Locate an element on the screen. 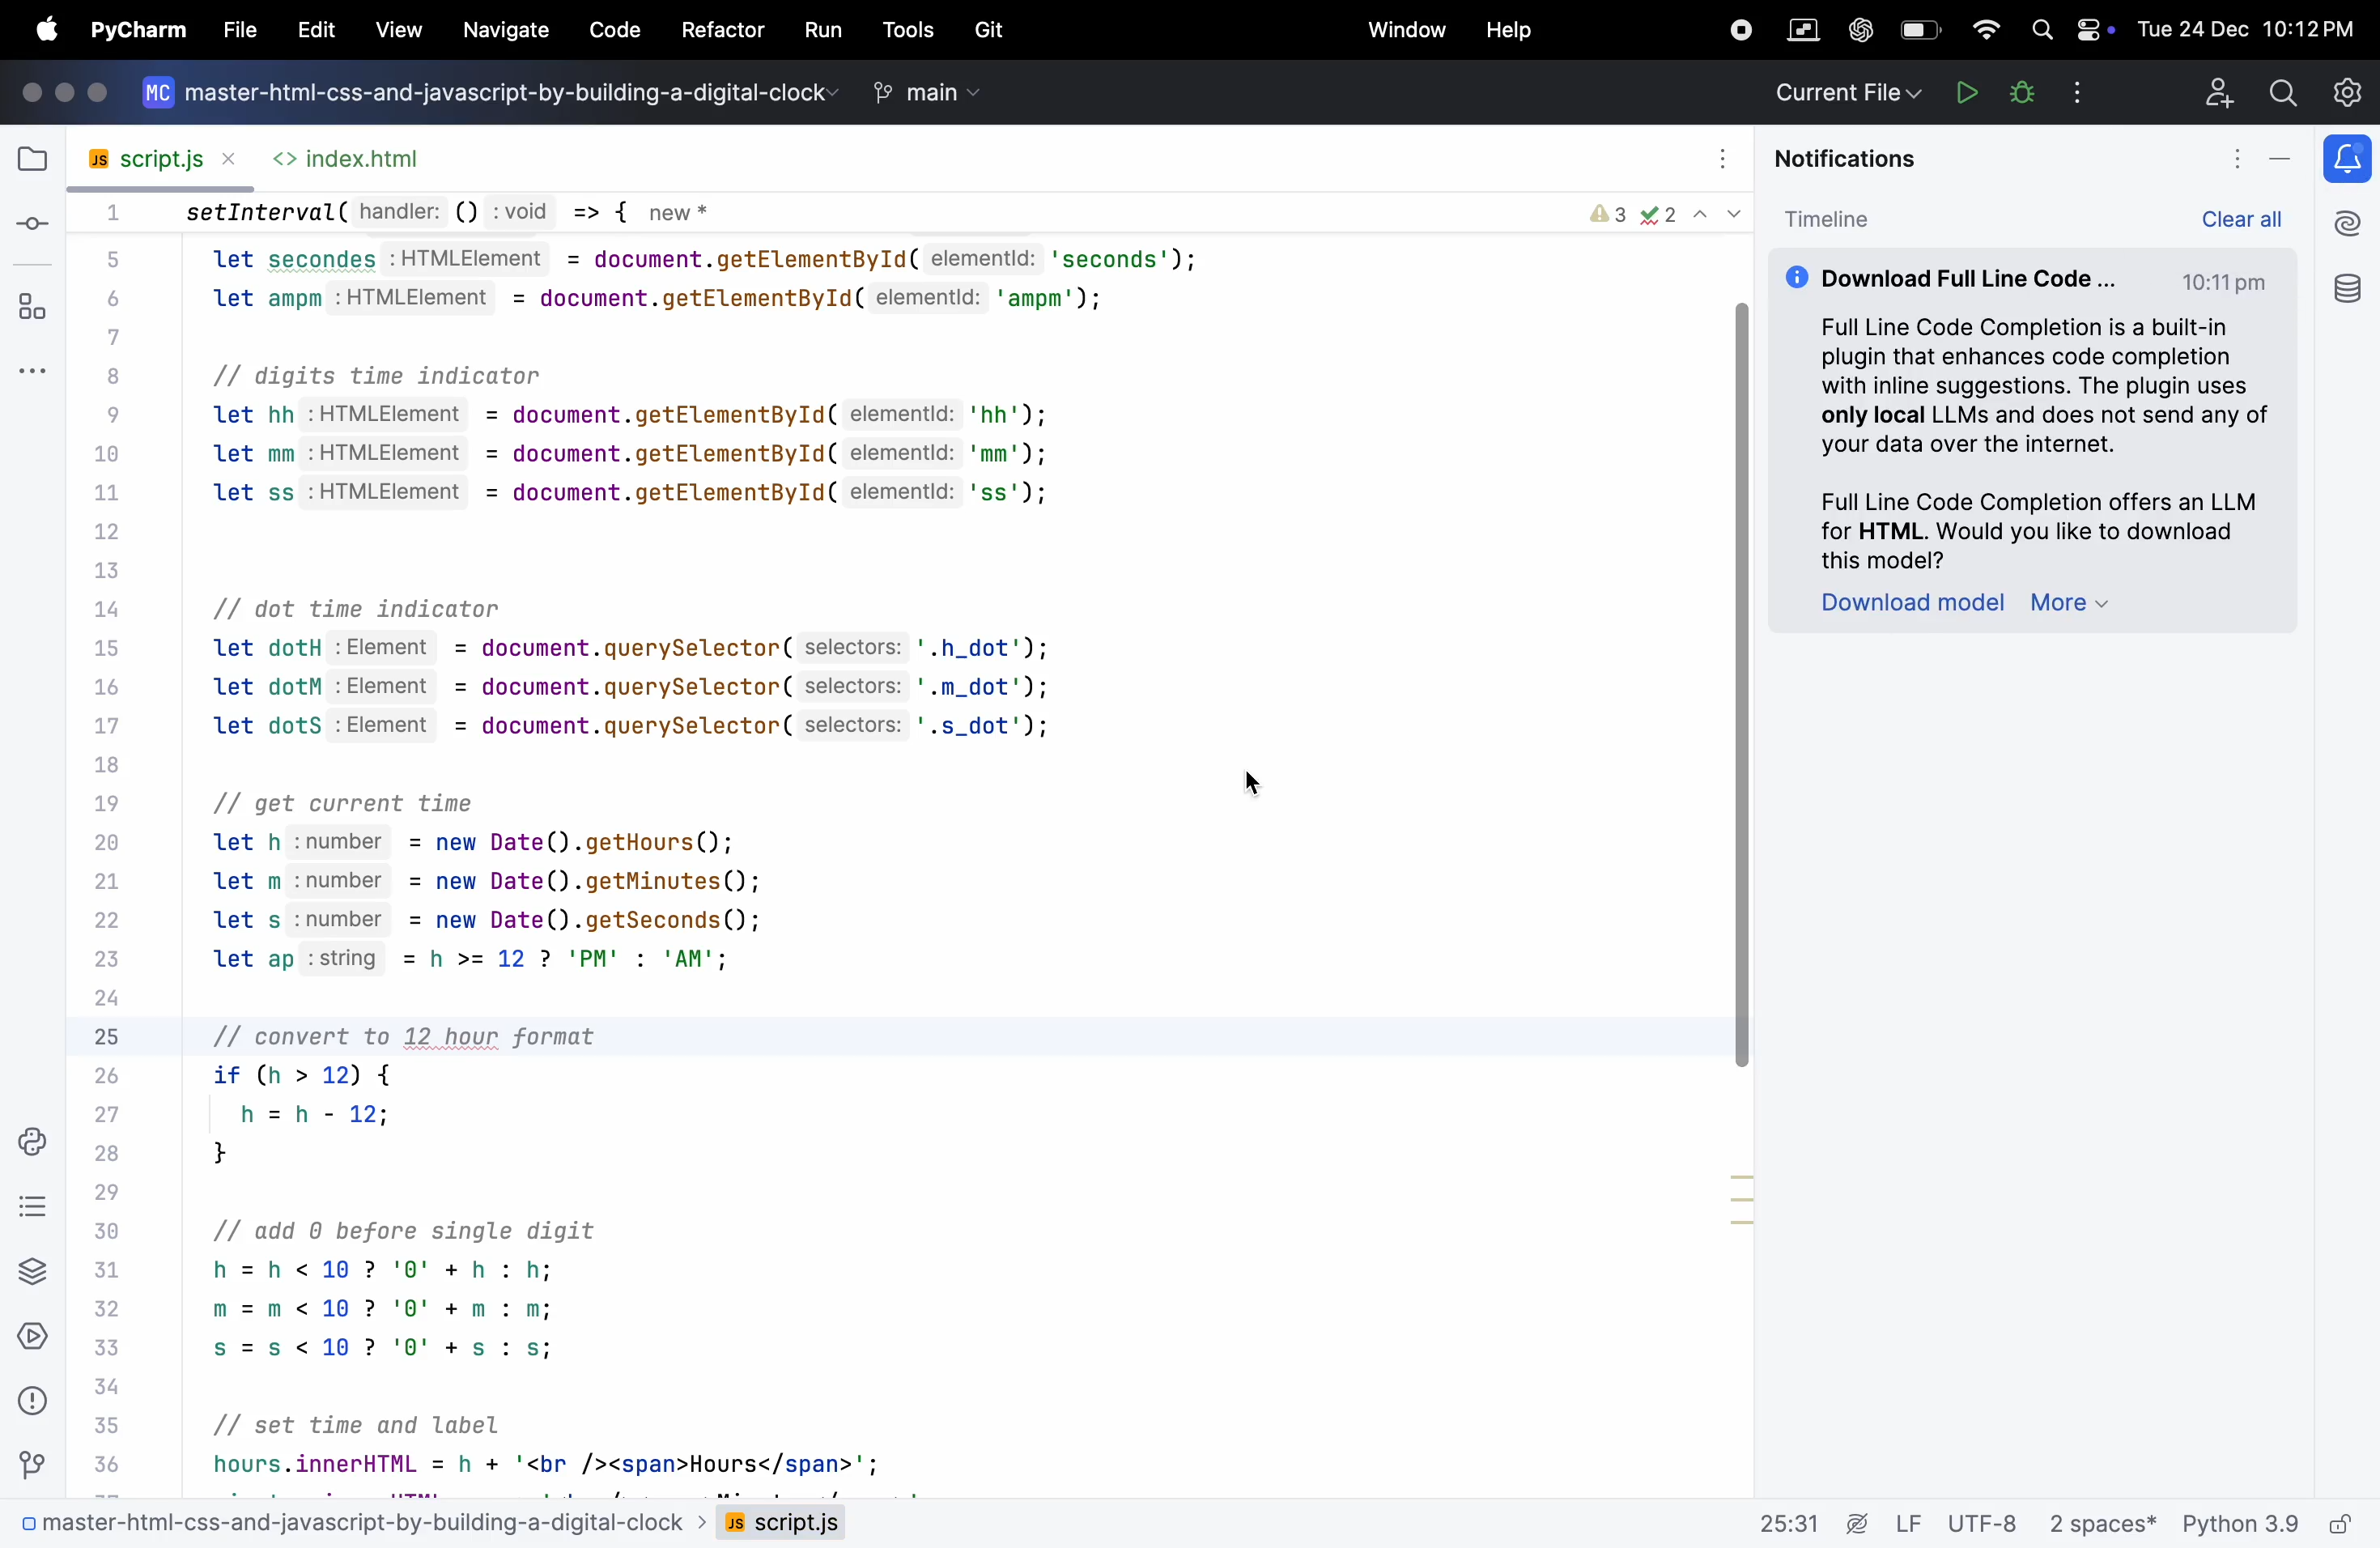  view is located at coordinates (396, 28).